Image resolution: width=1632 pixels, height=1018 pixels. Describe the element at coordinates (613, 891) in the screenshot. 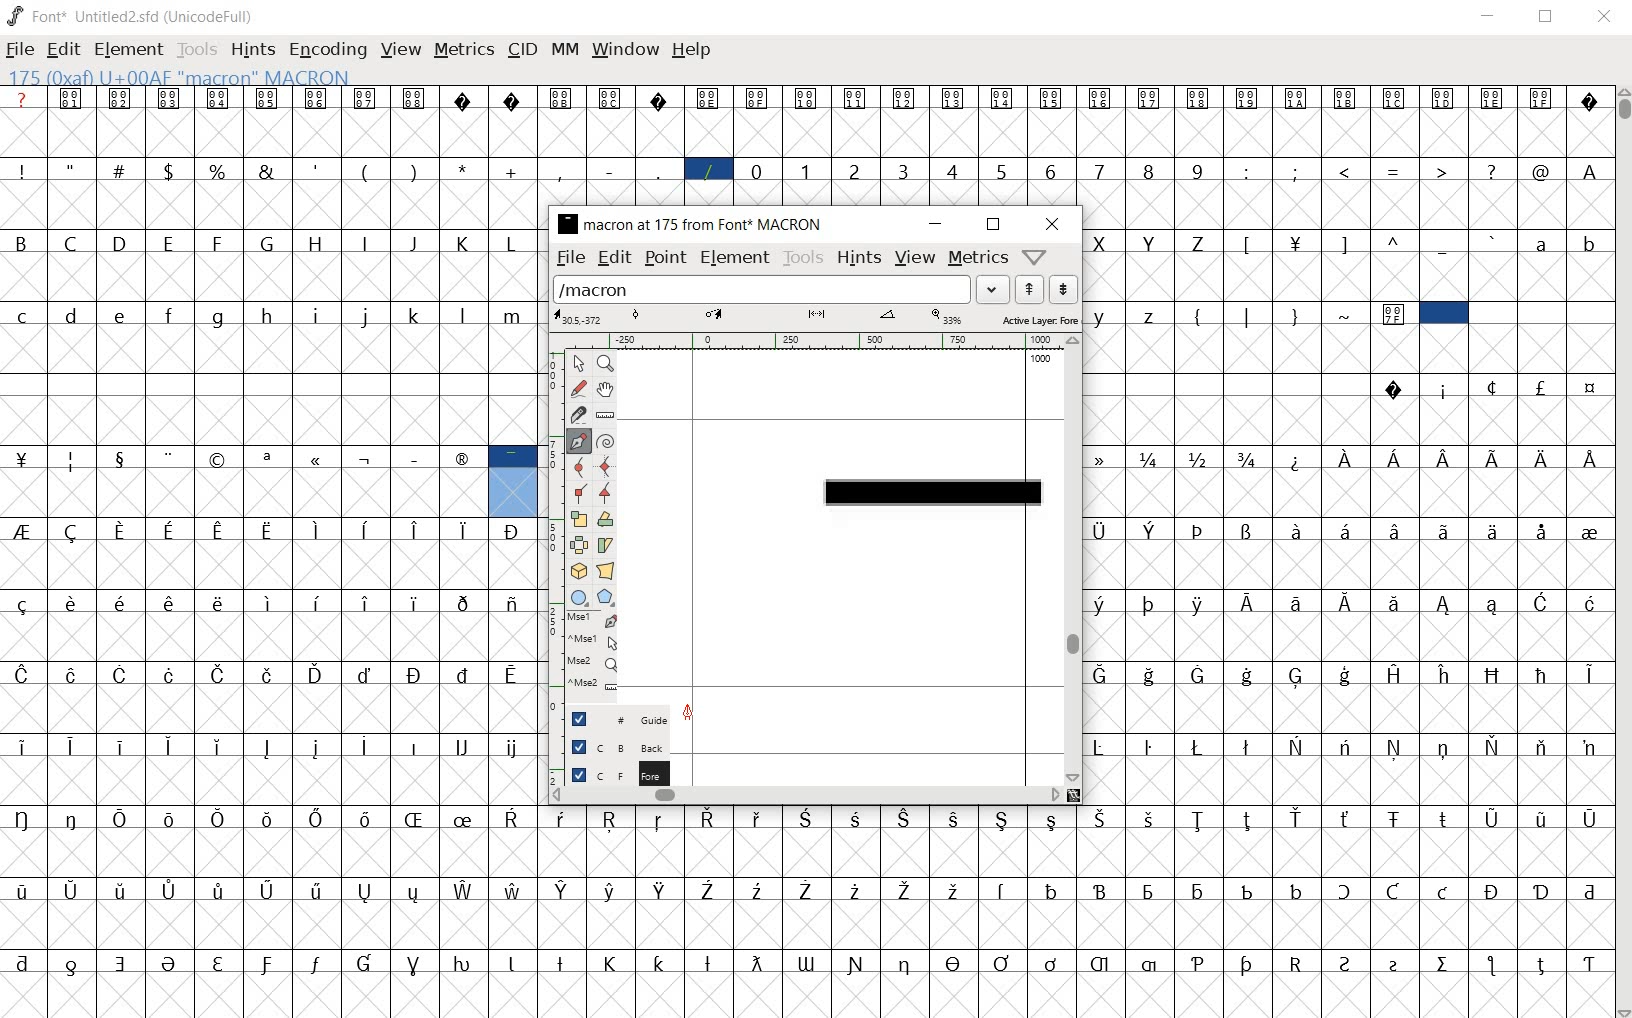

I see `Symbol` at that location.